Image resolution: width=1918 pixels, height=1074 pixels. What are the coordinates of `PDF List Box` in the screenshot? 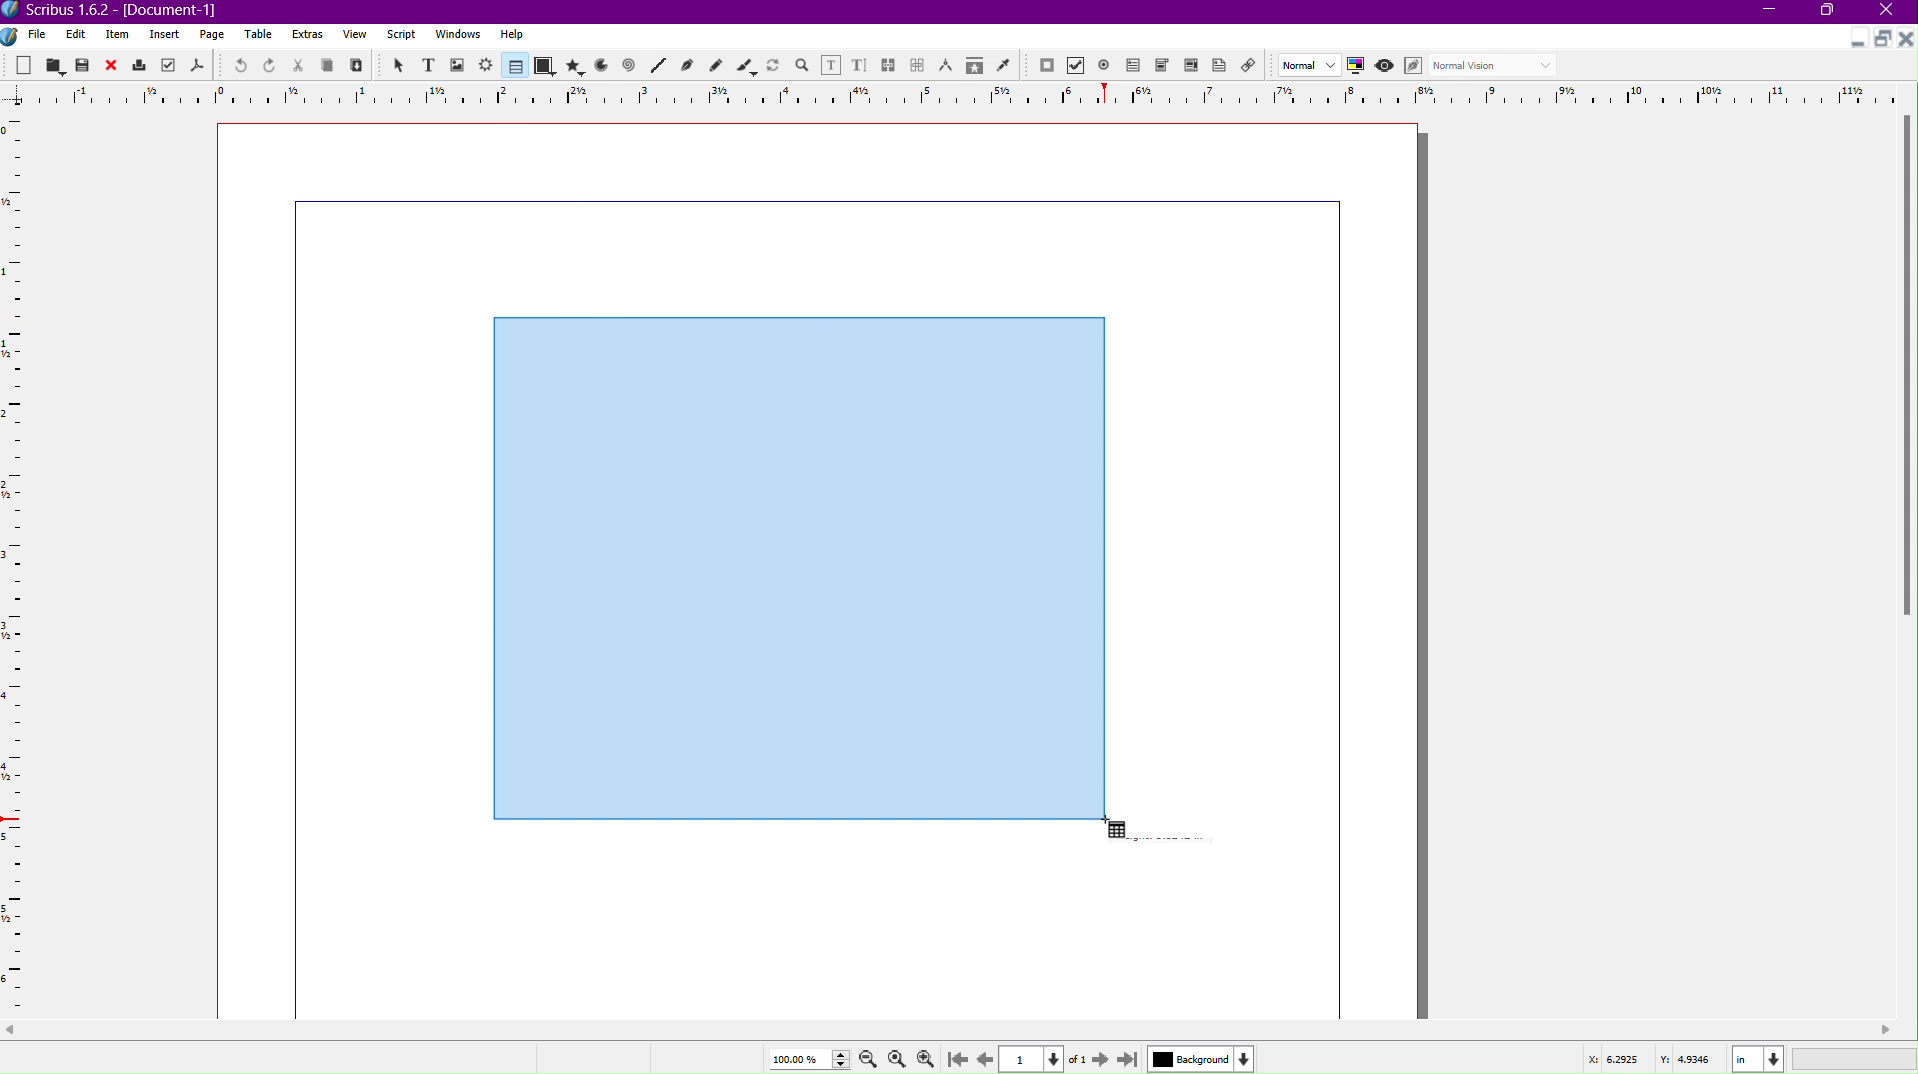 It's located at (1190, 68).